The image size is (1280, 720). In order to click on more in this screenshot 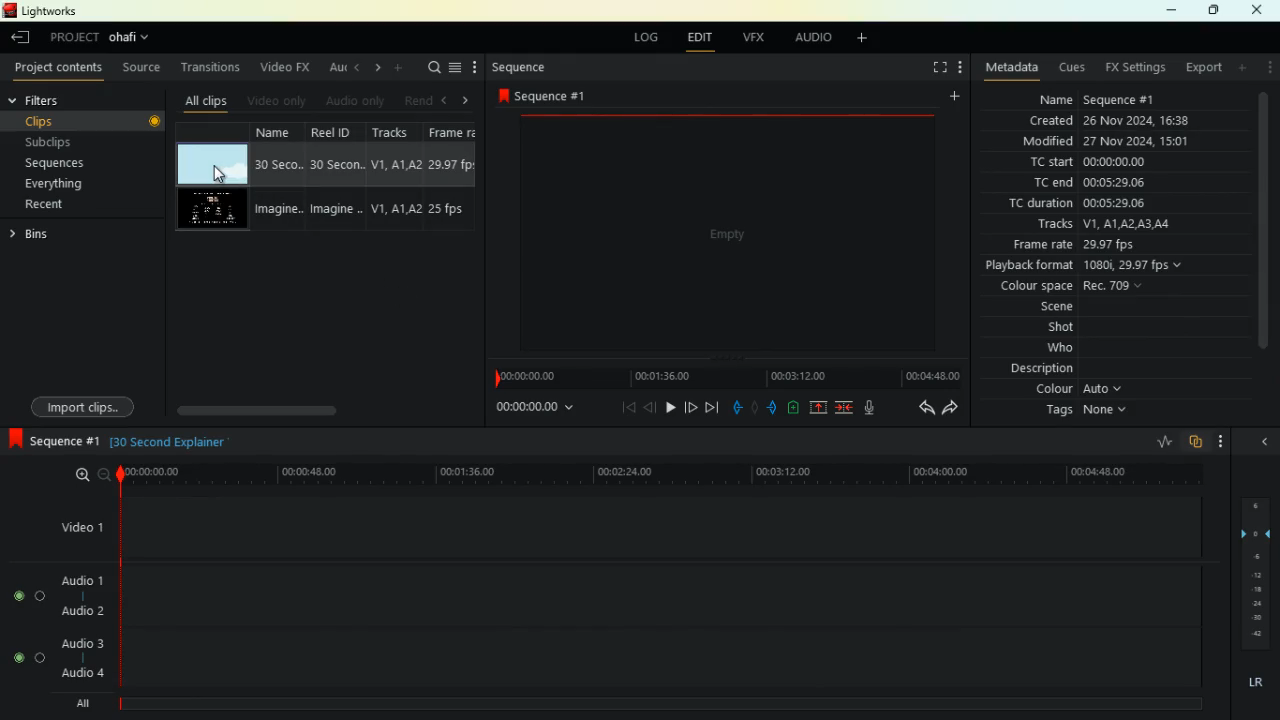, I will do `click(474, 67)`.